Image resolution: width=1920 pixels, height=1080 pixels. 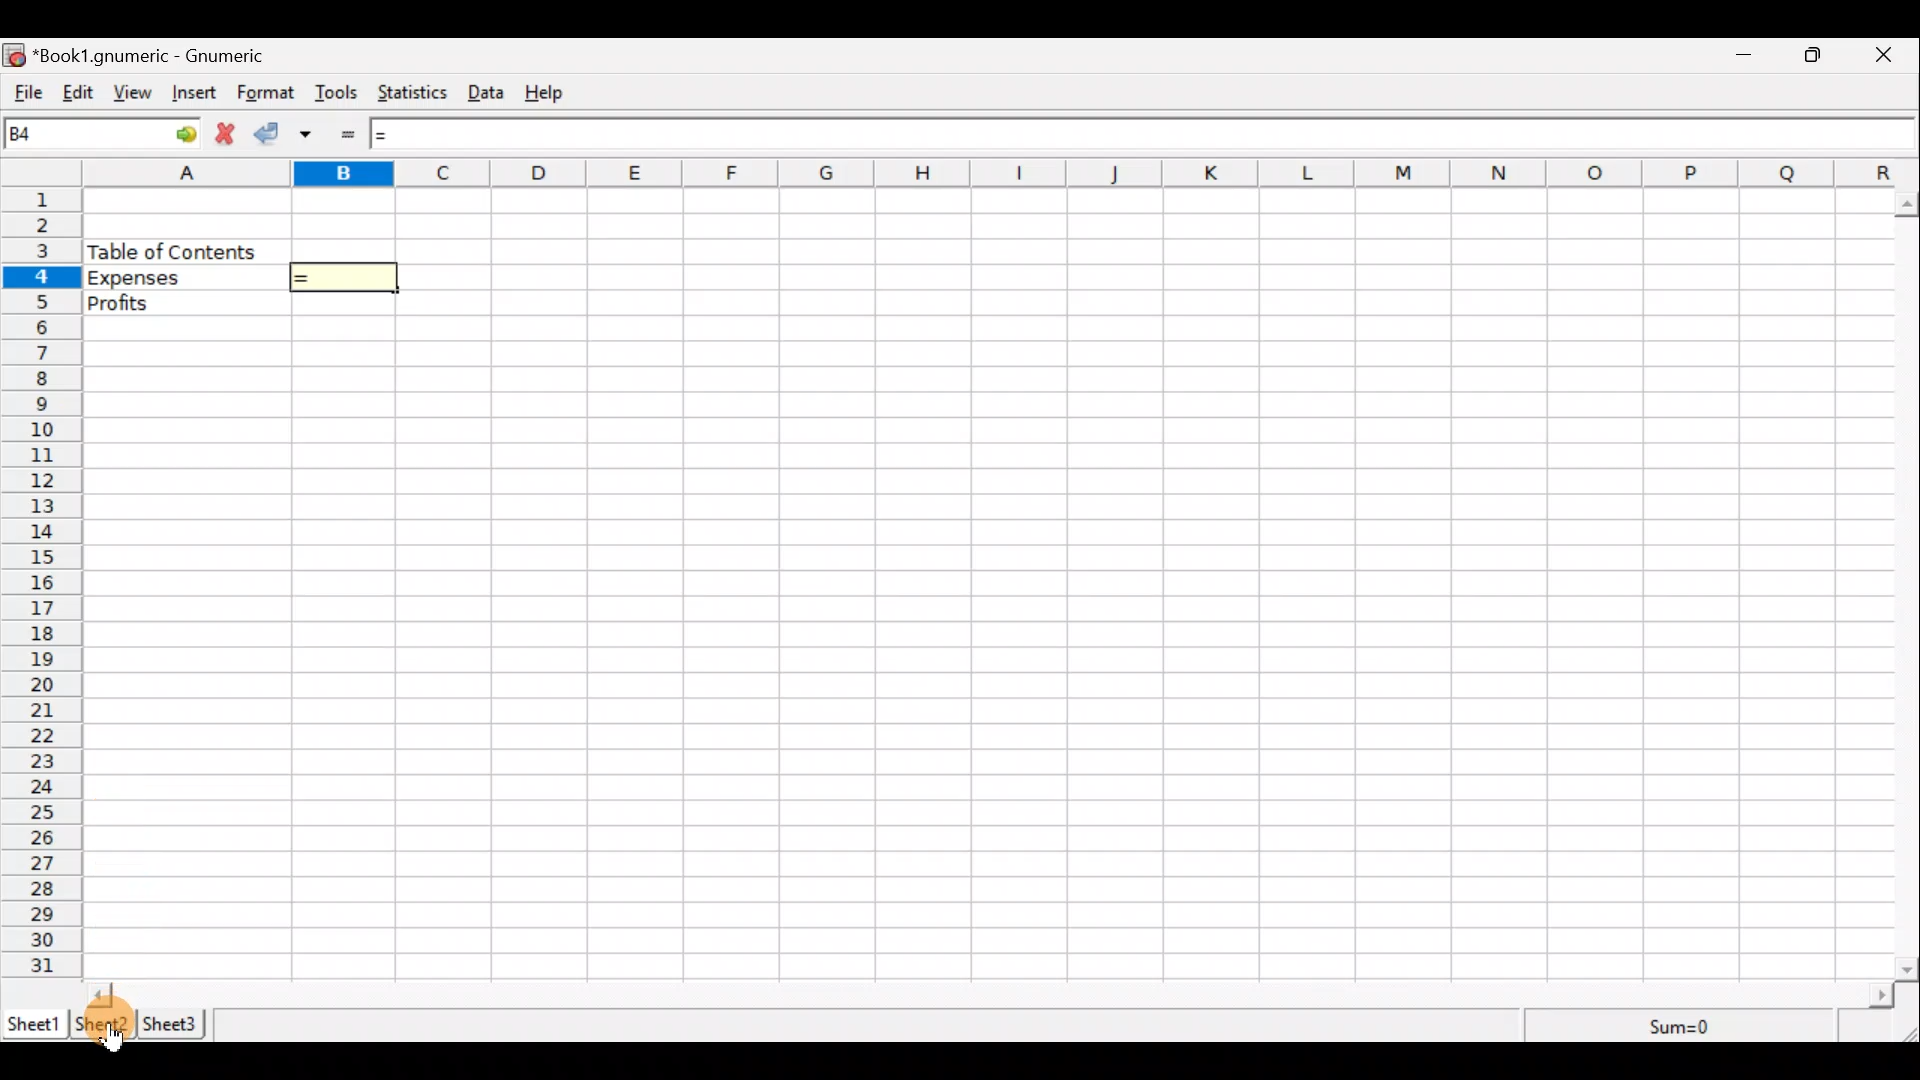 I want to click on Expenses, so click(x=181, y=279).